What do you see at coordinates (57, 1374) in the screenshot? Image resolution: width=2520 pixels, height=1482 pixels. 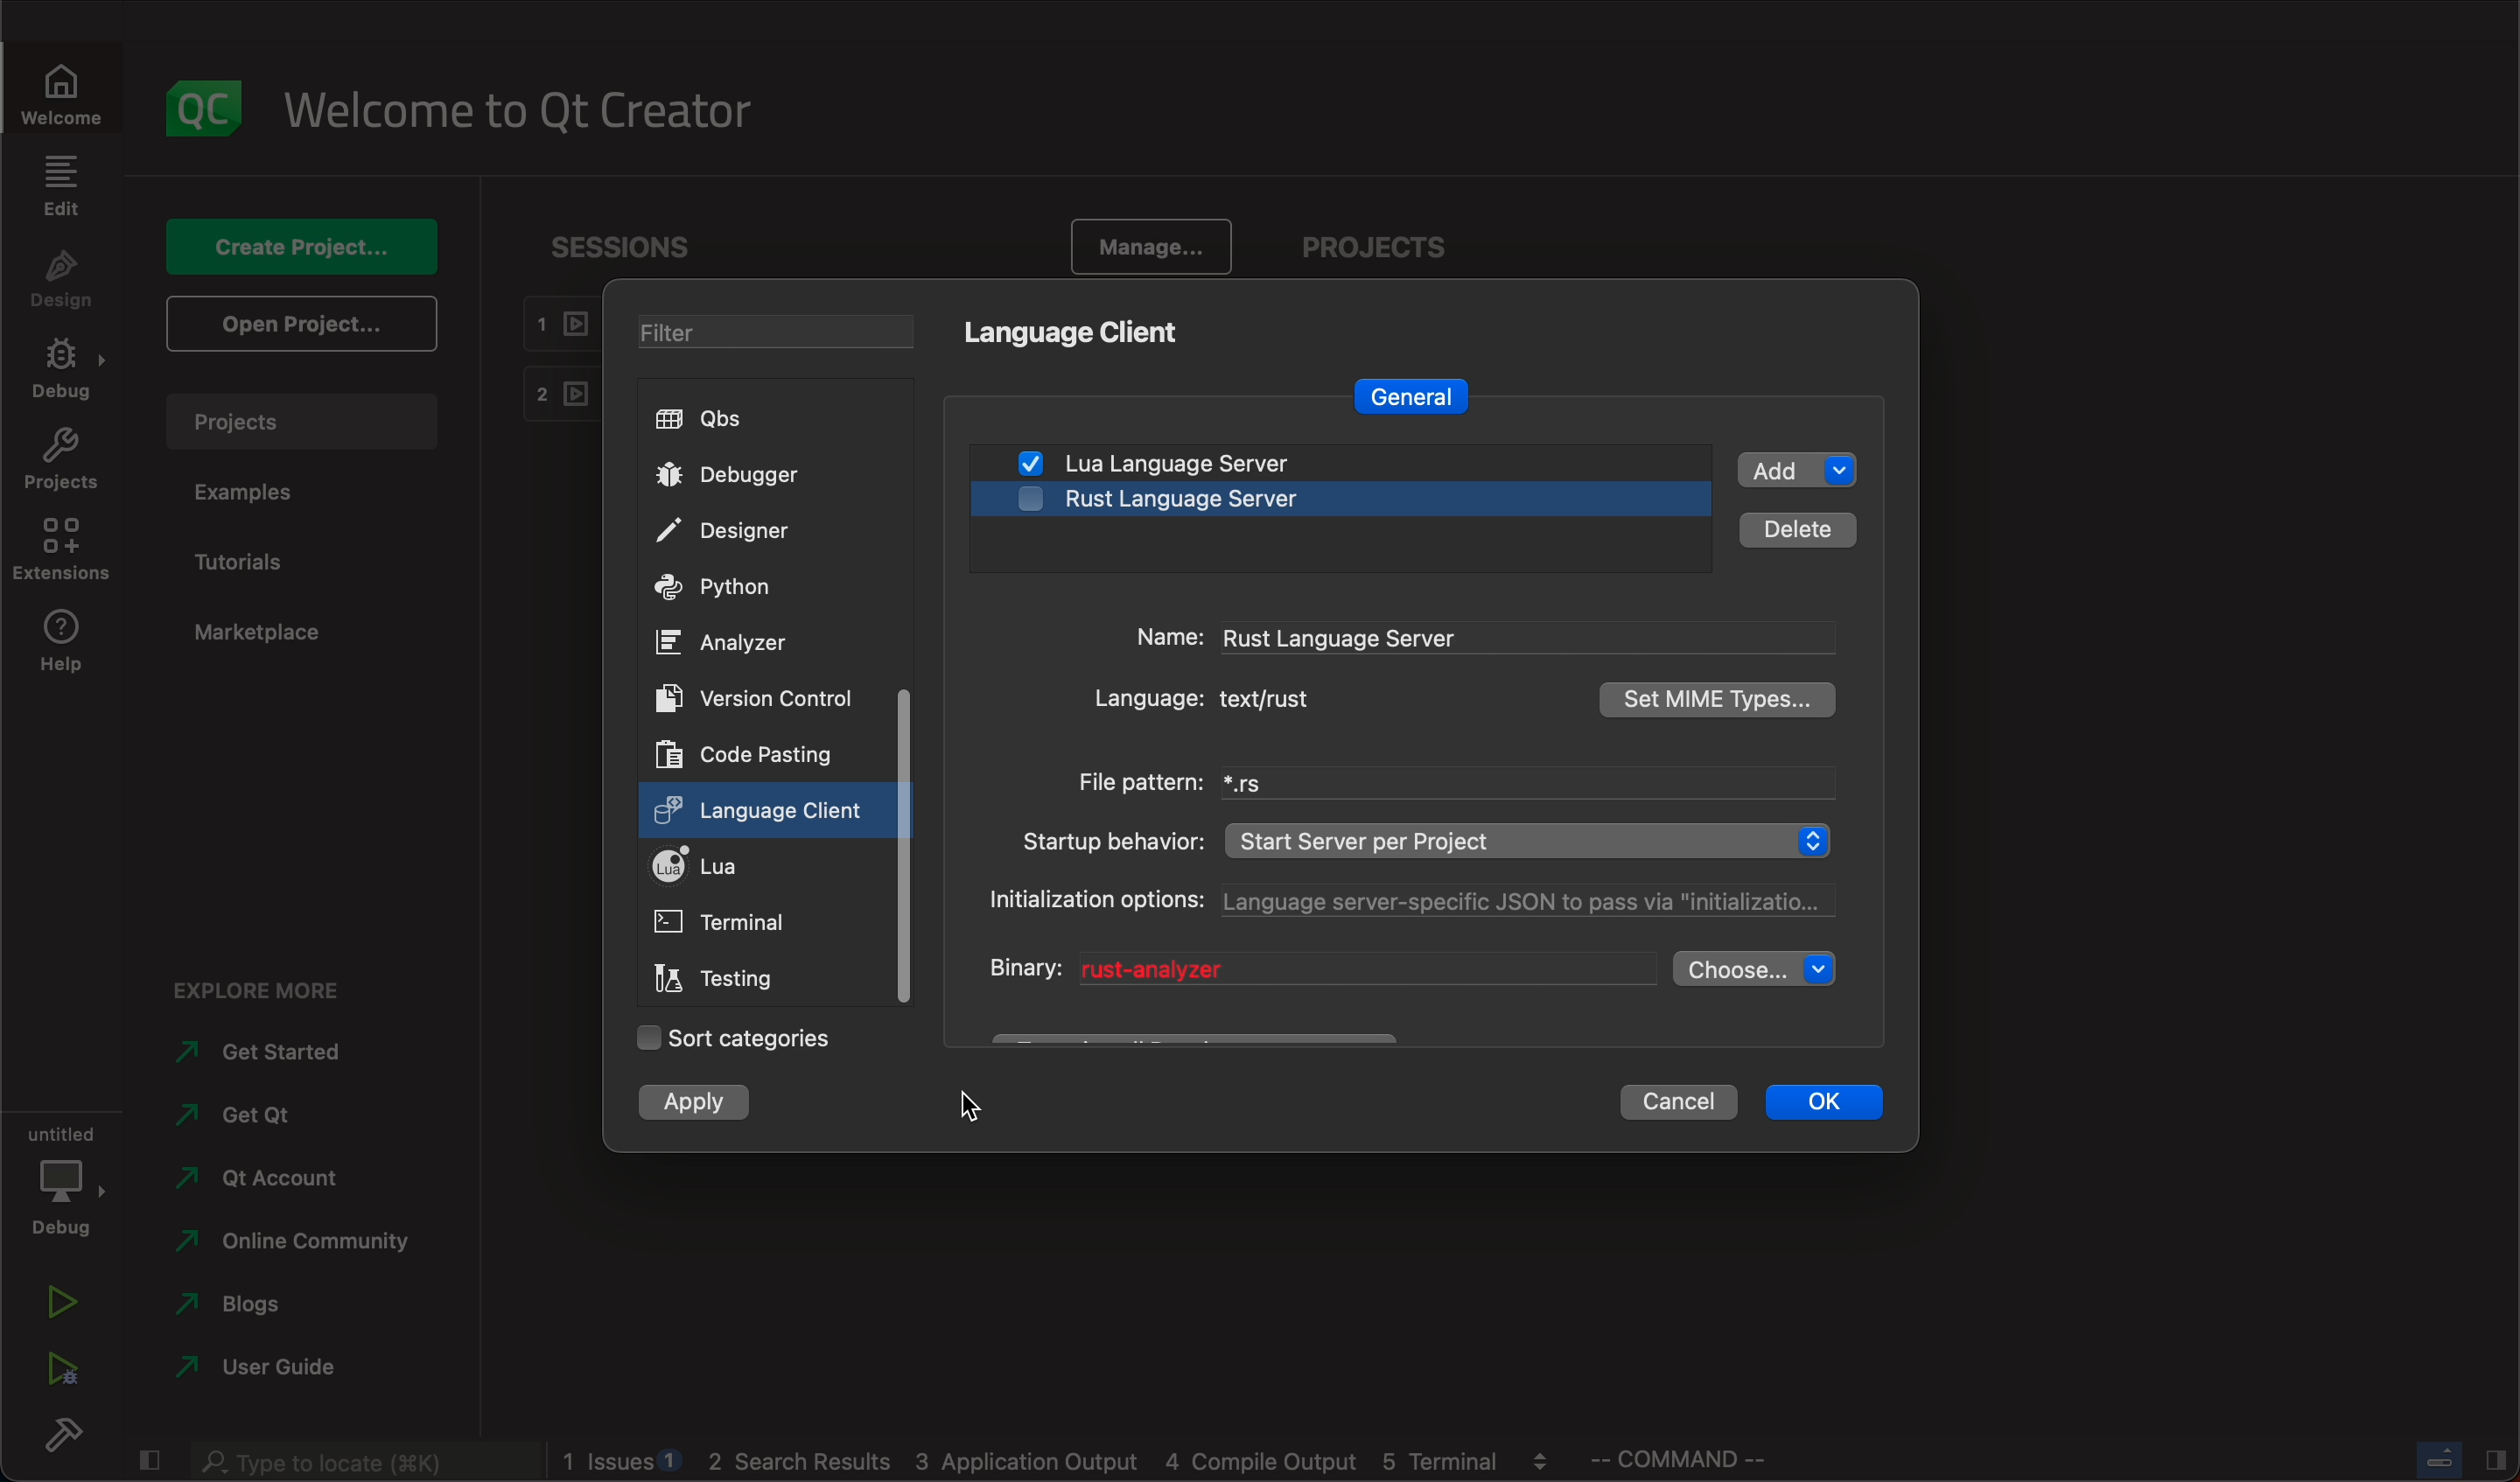 I see `run debug` at bounding box center [57, 1374].